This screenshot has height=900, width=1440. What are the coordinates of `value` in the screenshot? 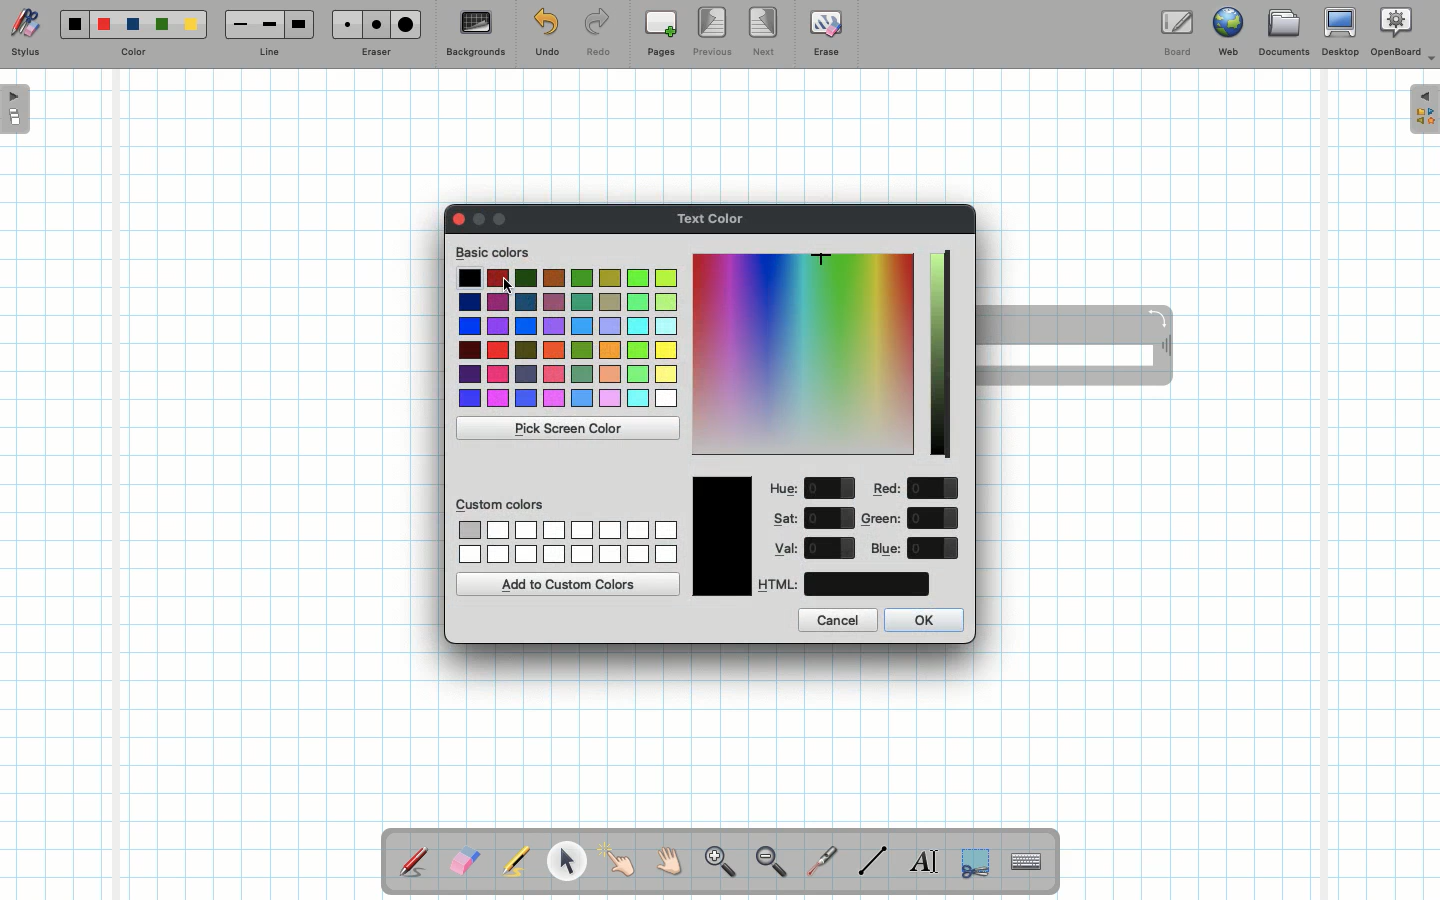 It's located at (934, 518).